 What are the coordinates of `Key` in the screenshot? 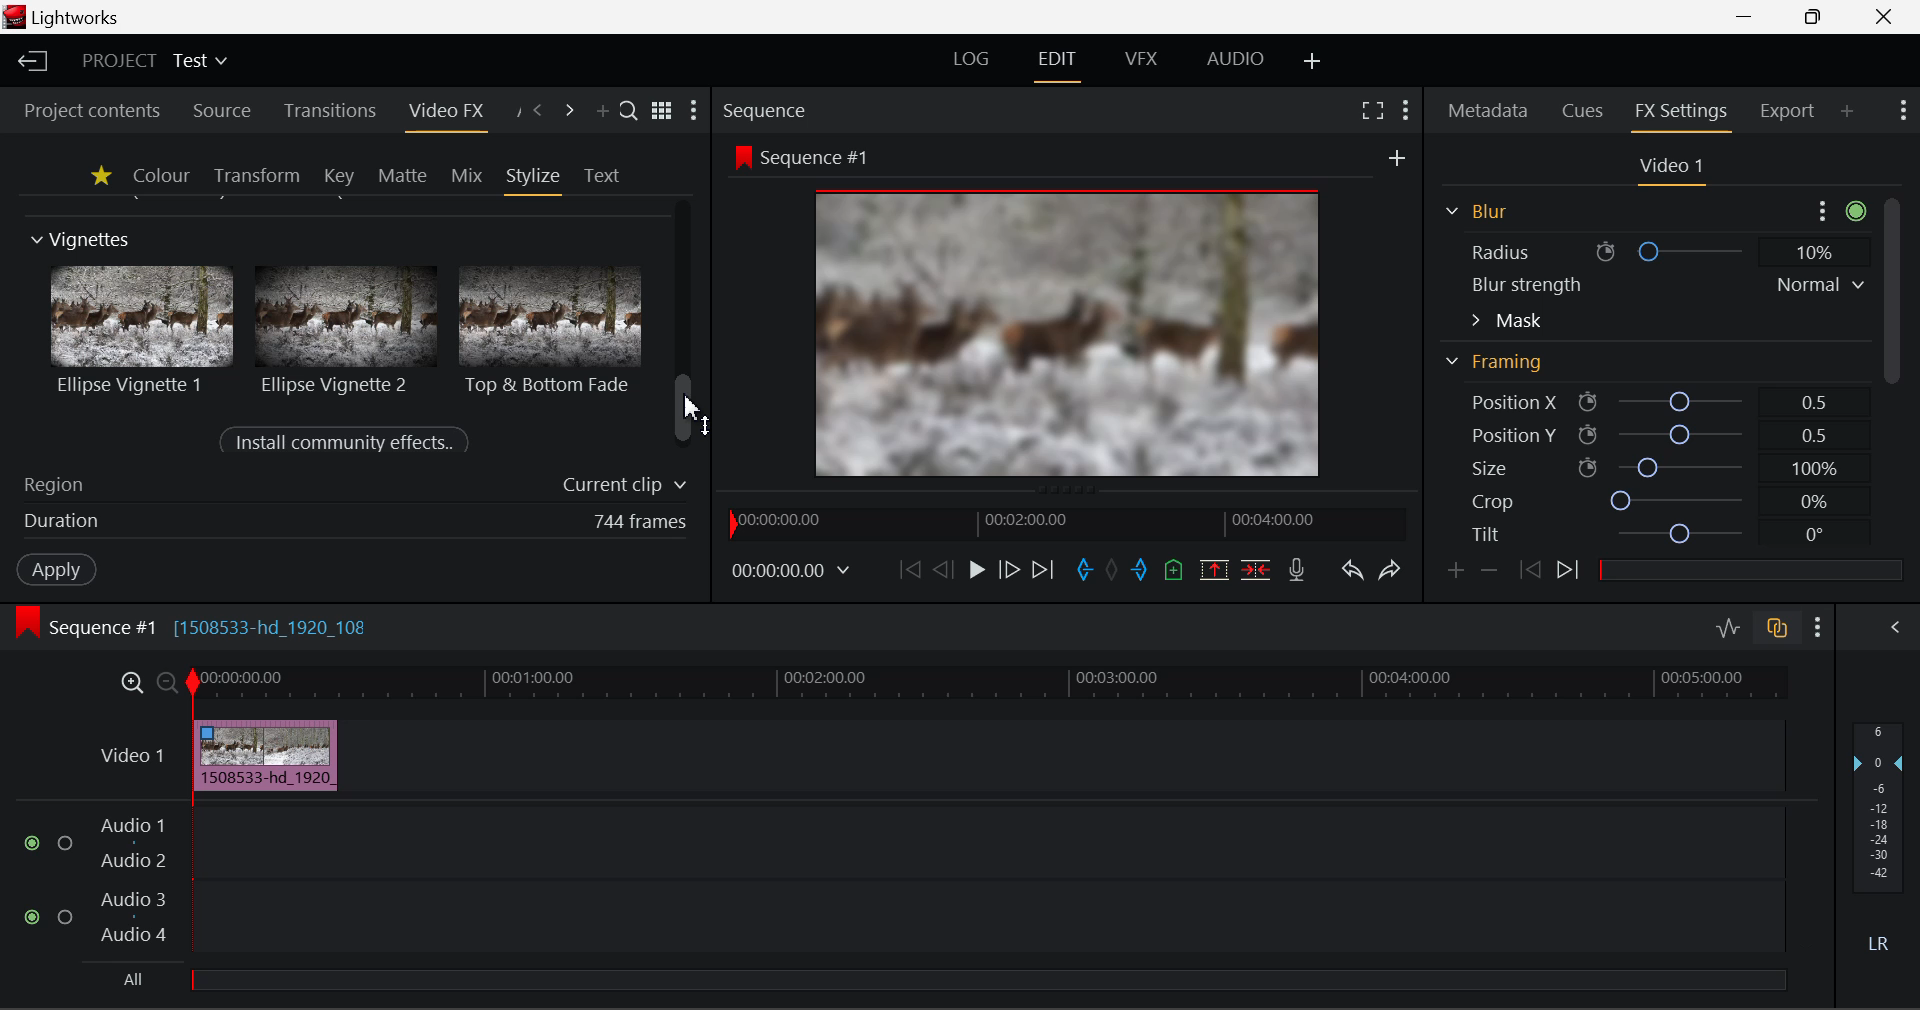 It's located at (338, 176).